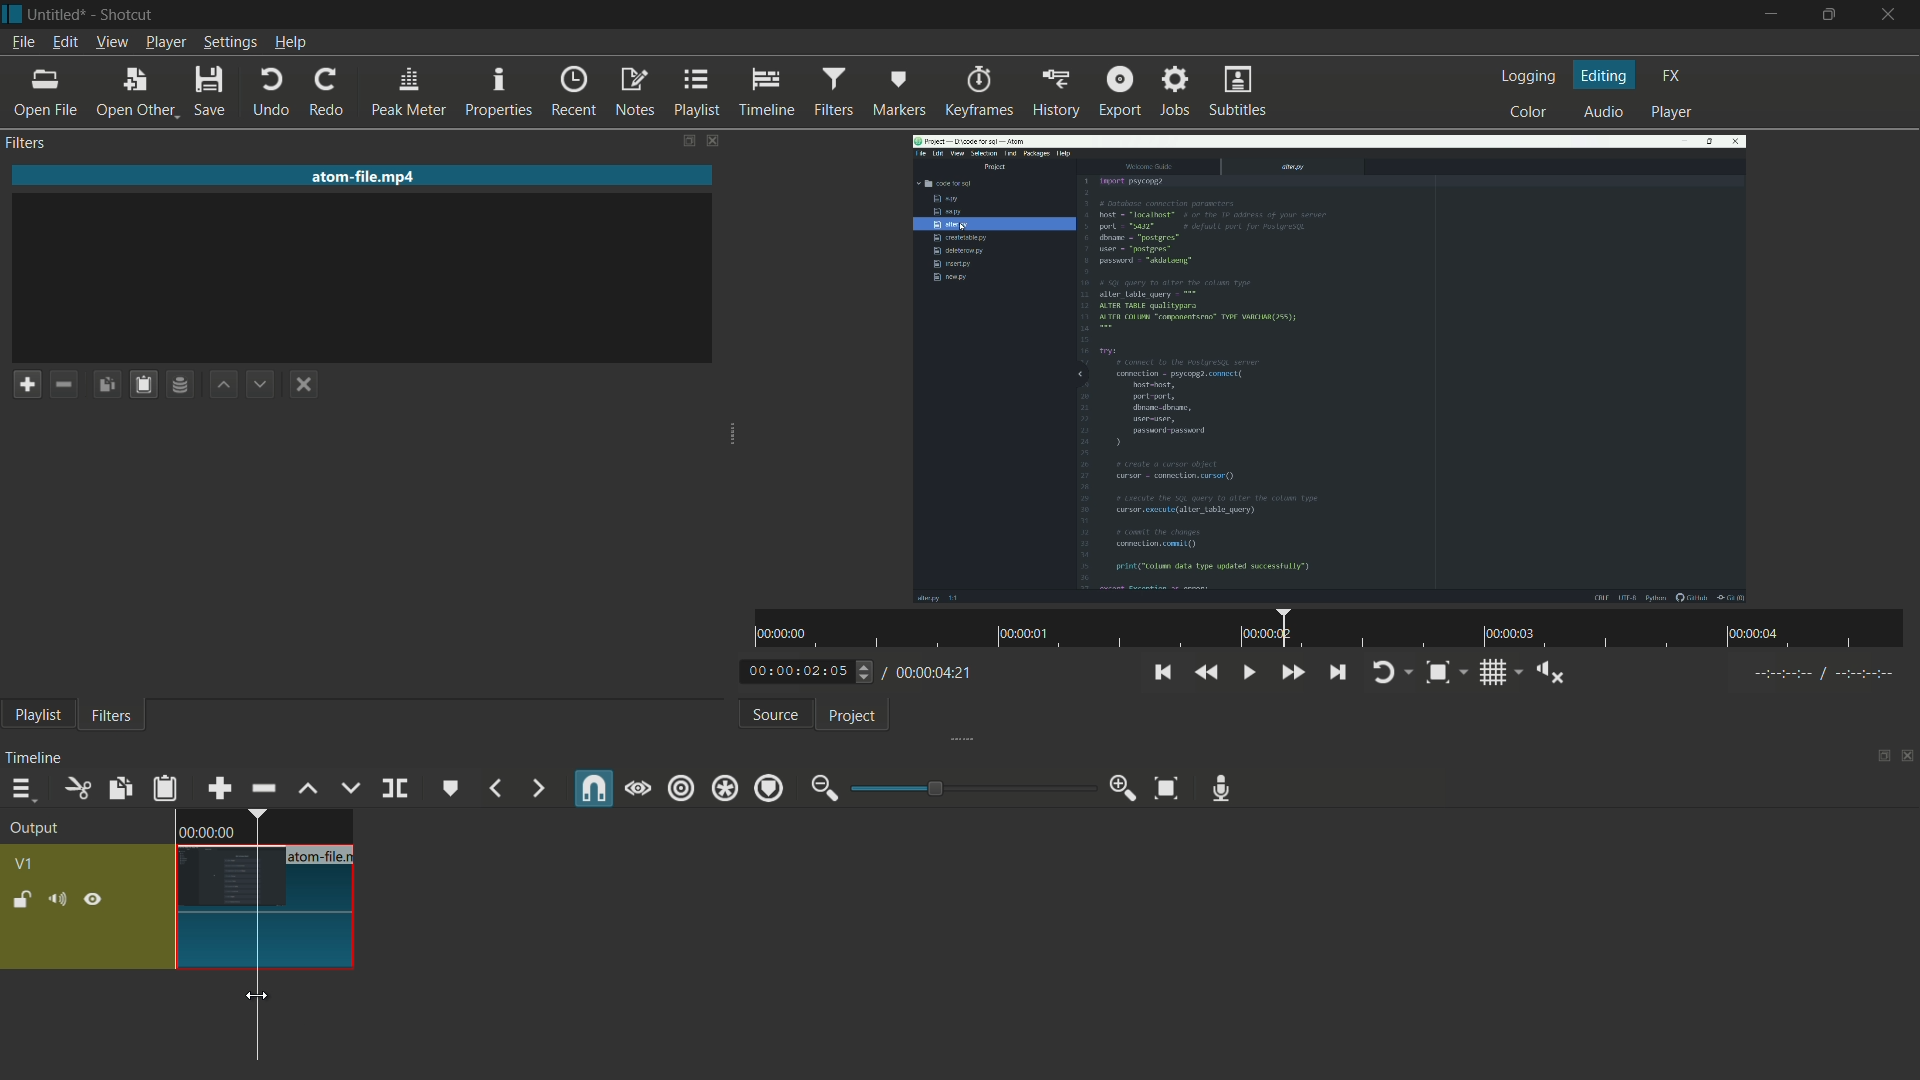 The image size is (1920, 1080). Describe the element at coordinates (979, 93) in the screenshot. I see `keyframes` at that location.